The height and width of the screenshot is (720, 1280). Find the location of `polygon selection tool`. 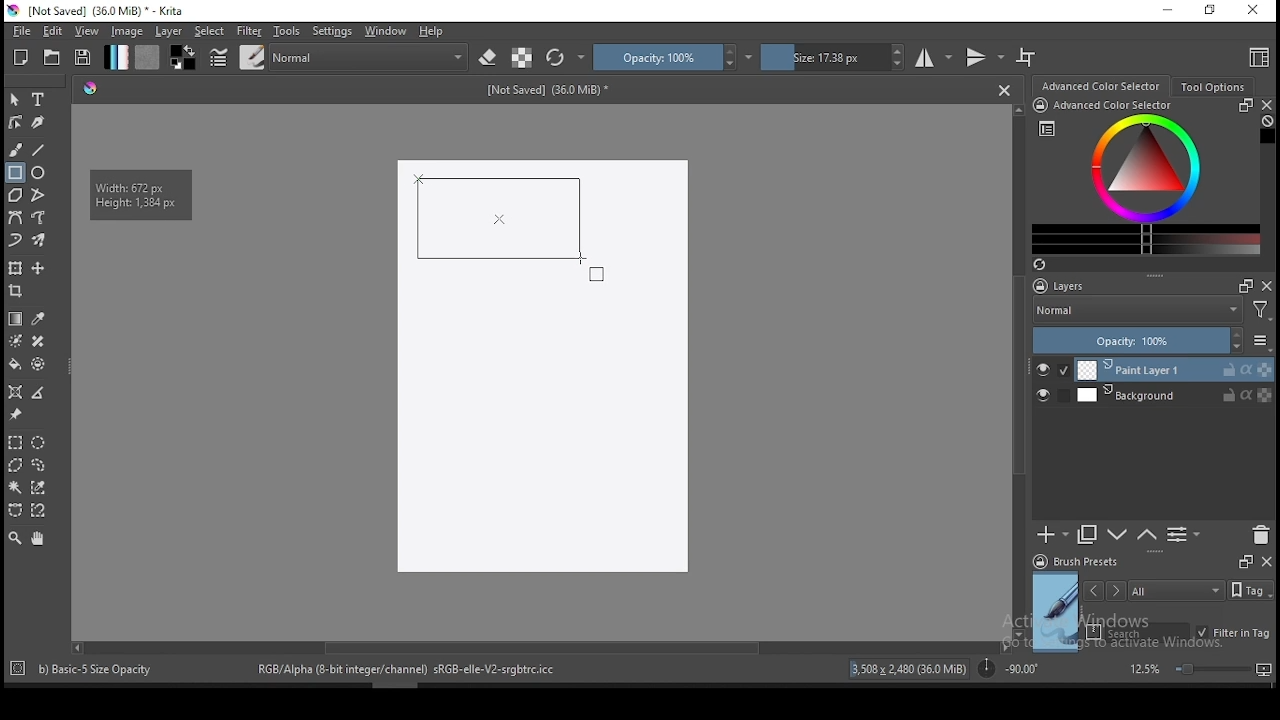

polygon selection tool is located at coordinates (16, 465).